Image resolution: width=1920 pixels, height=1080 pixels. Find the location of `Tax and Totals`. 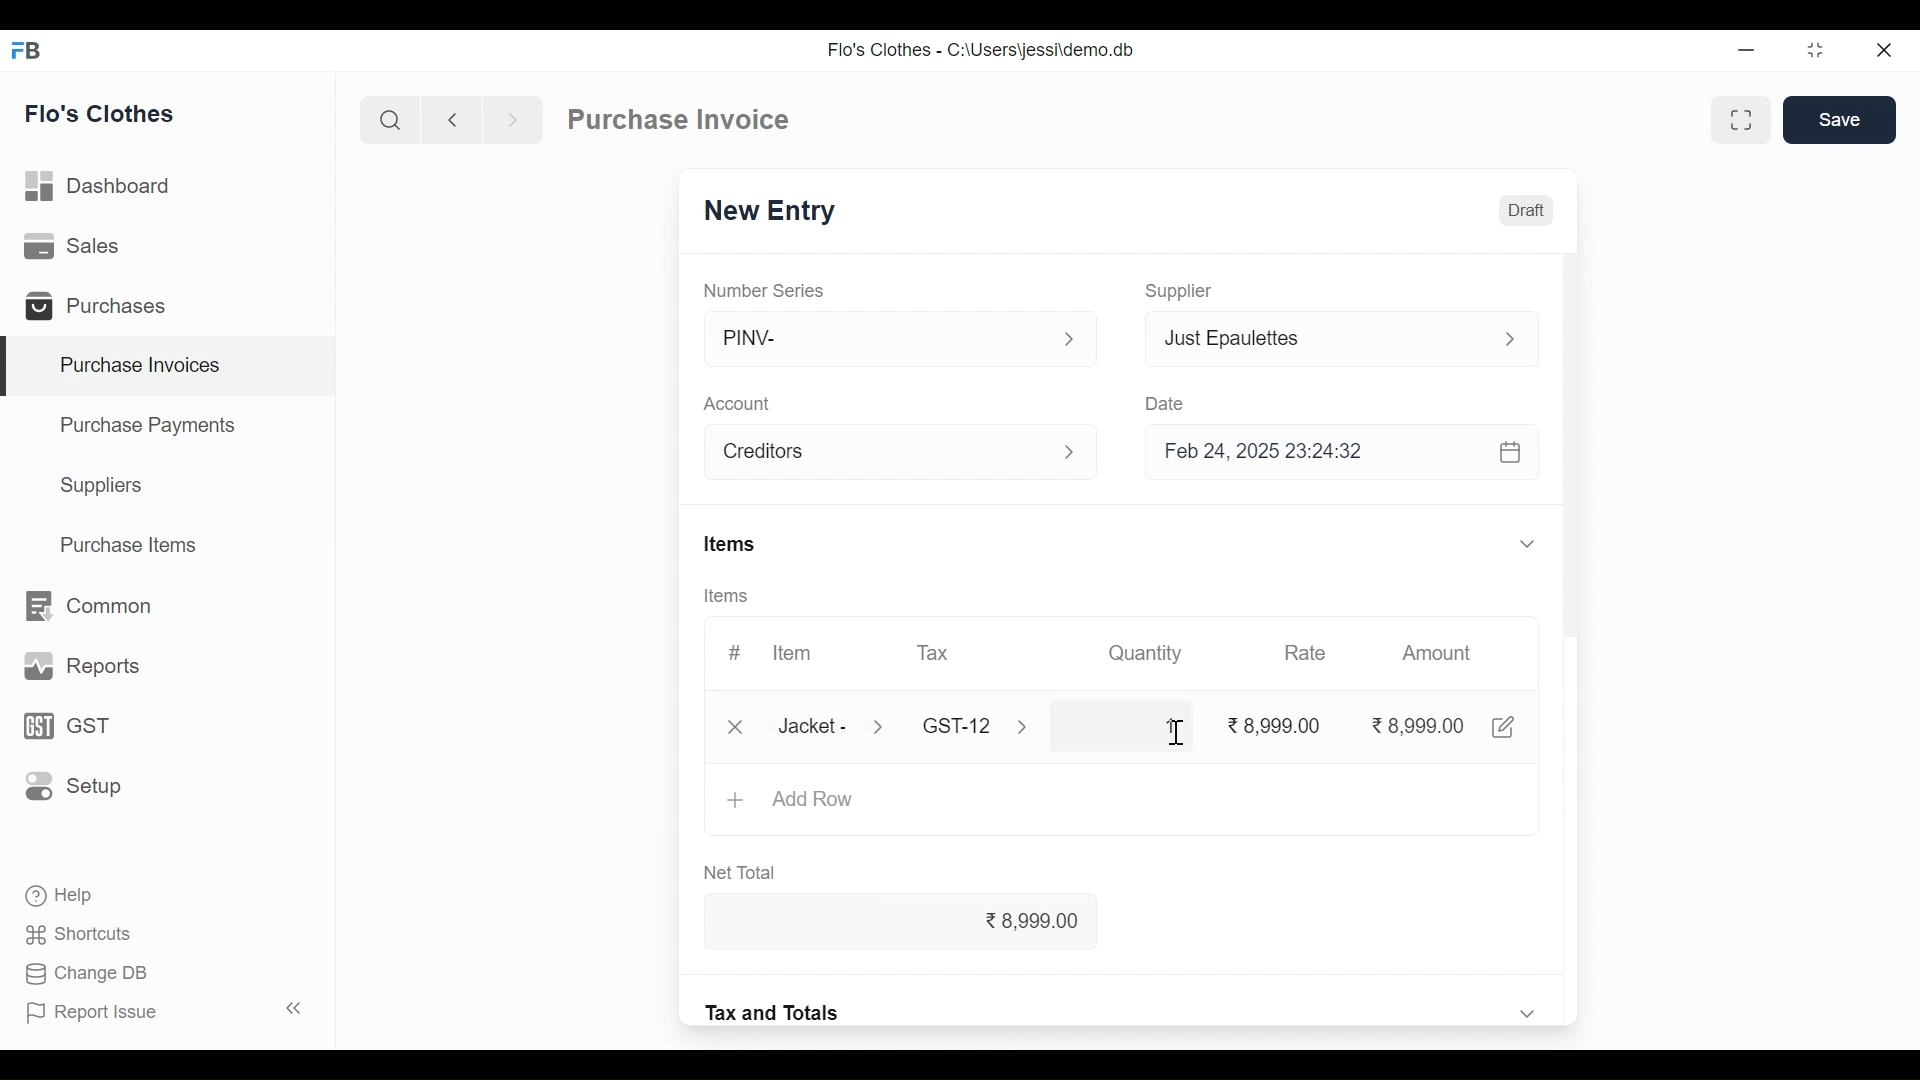

Tax and Totals is located at coordinates (775, 1012).